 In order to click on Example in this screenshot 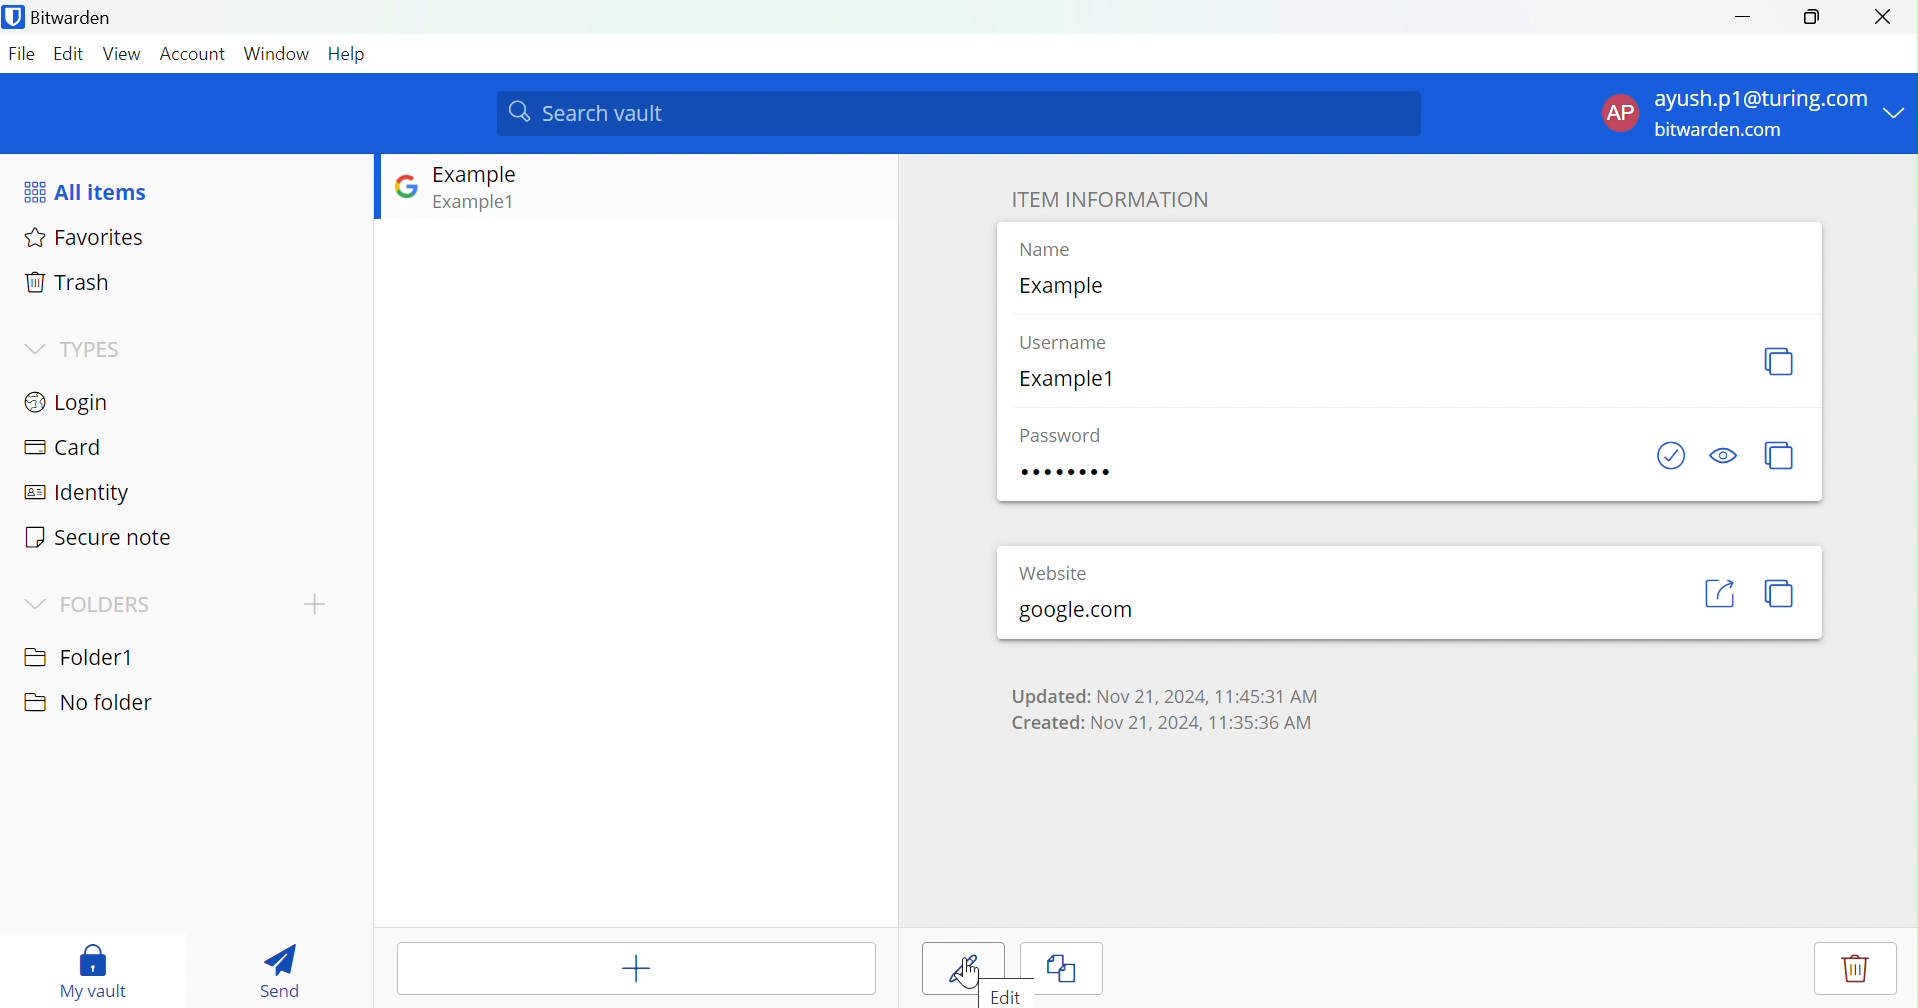, I will do `click(479, 175)`.